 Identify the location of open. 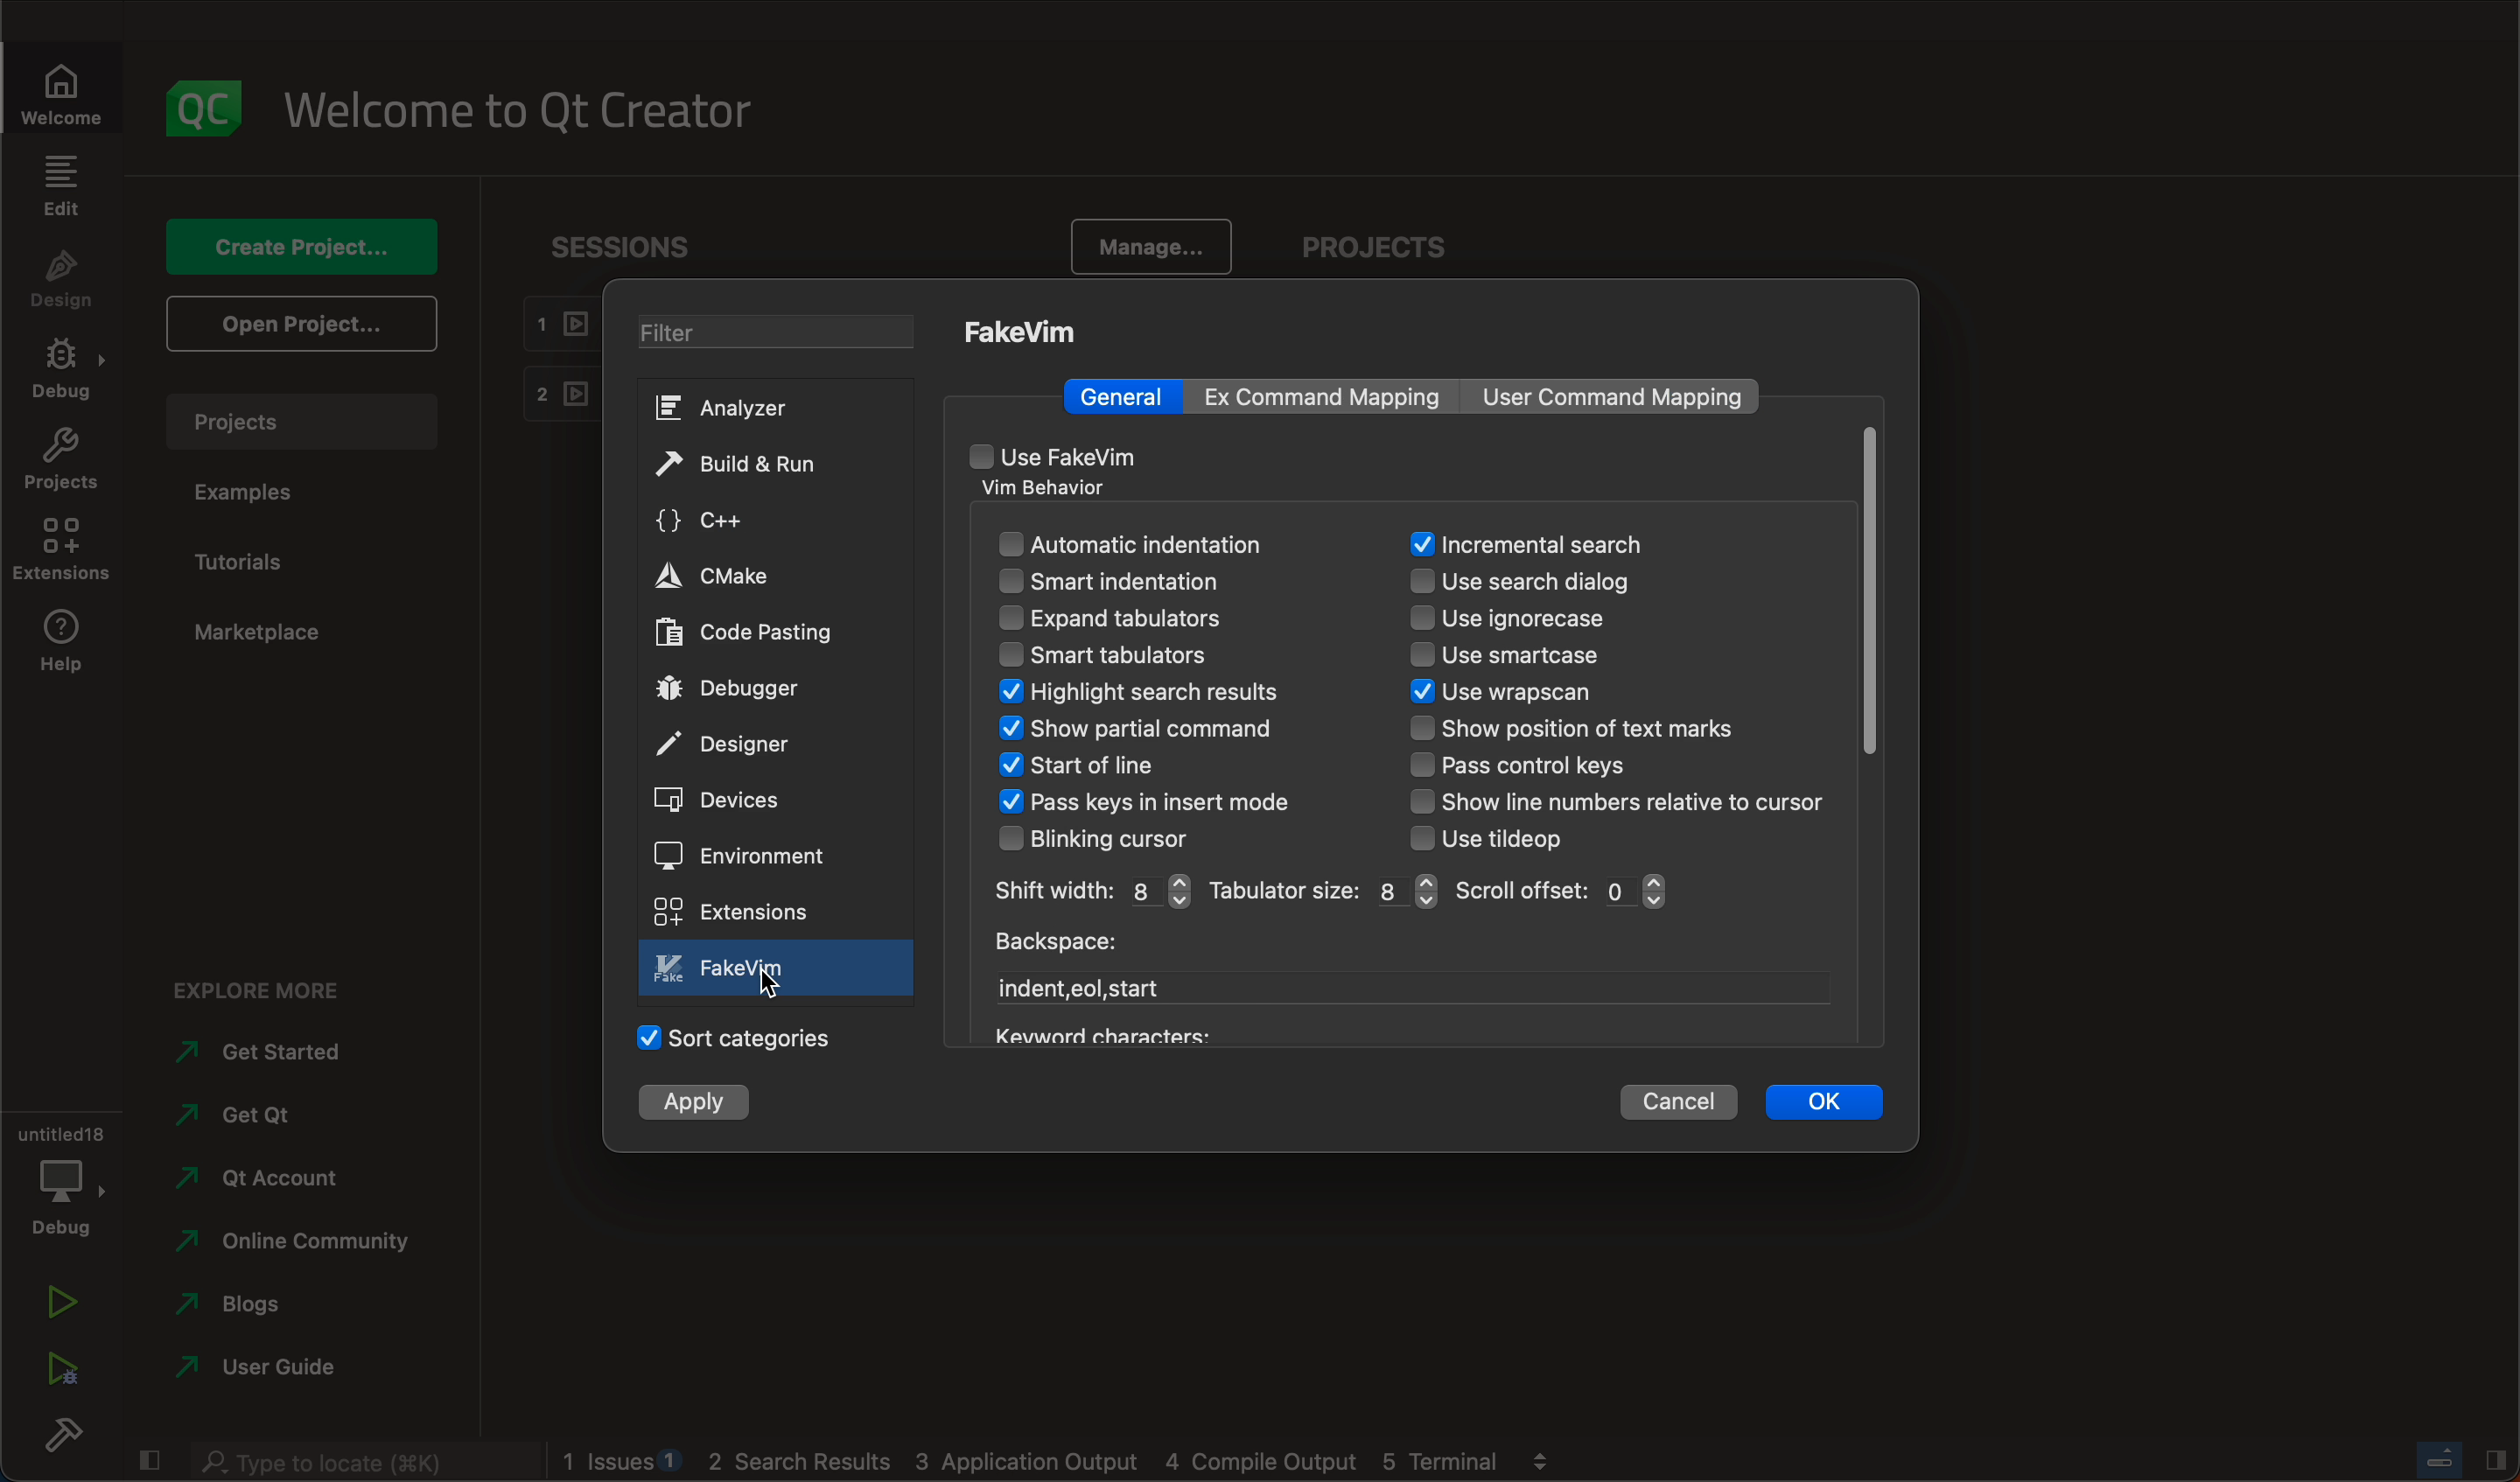
(305, 322).